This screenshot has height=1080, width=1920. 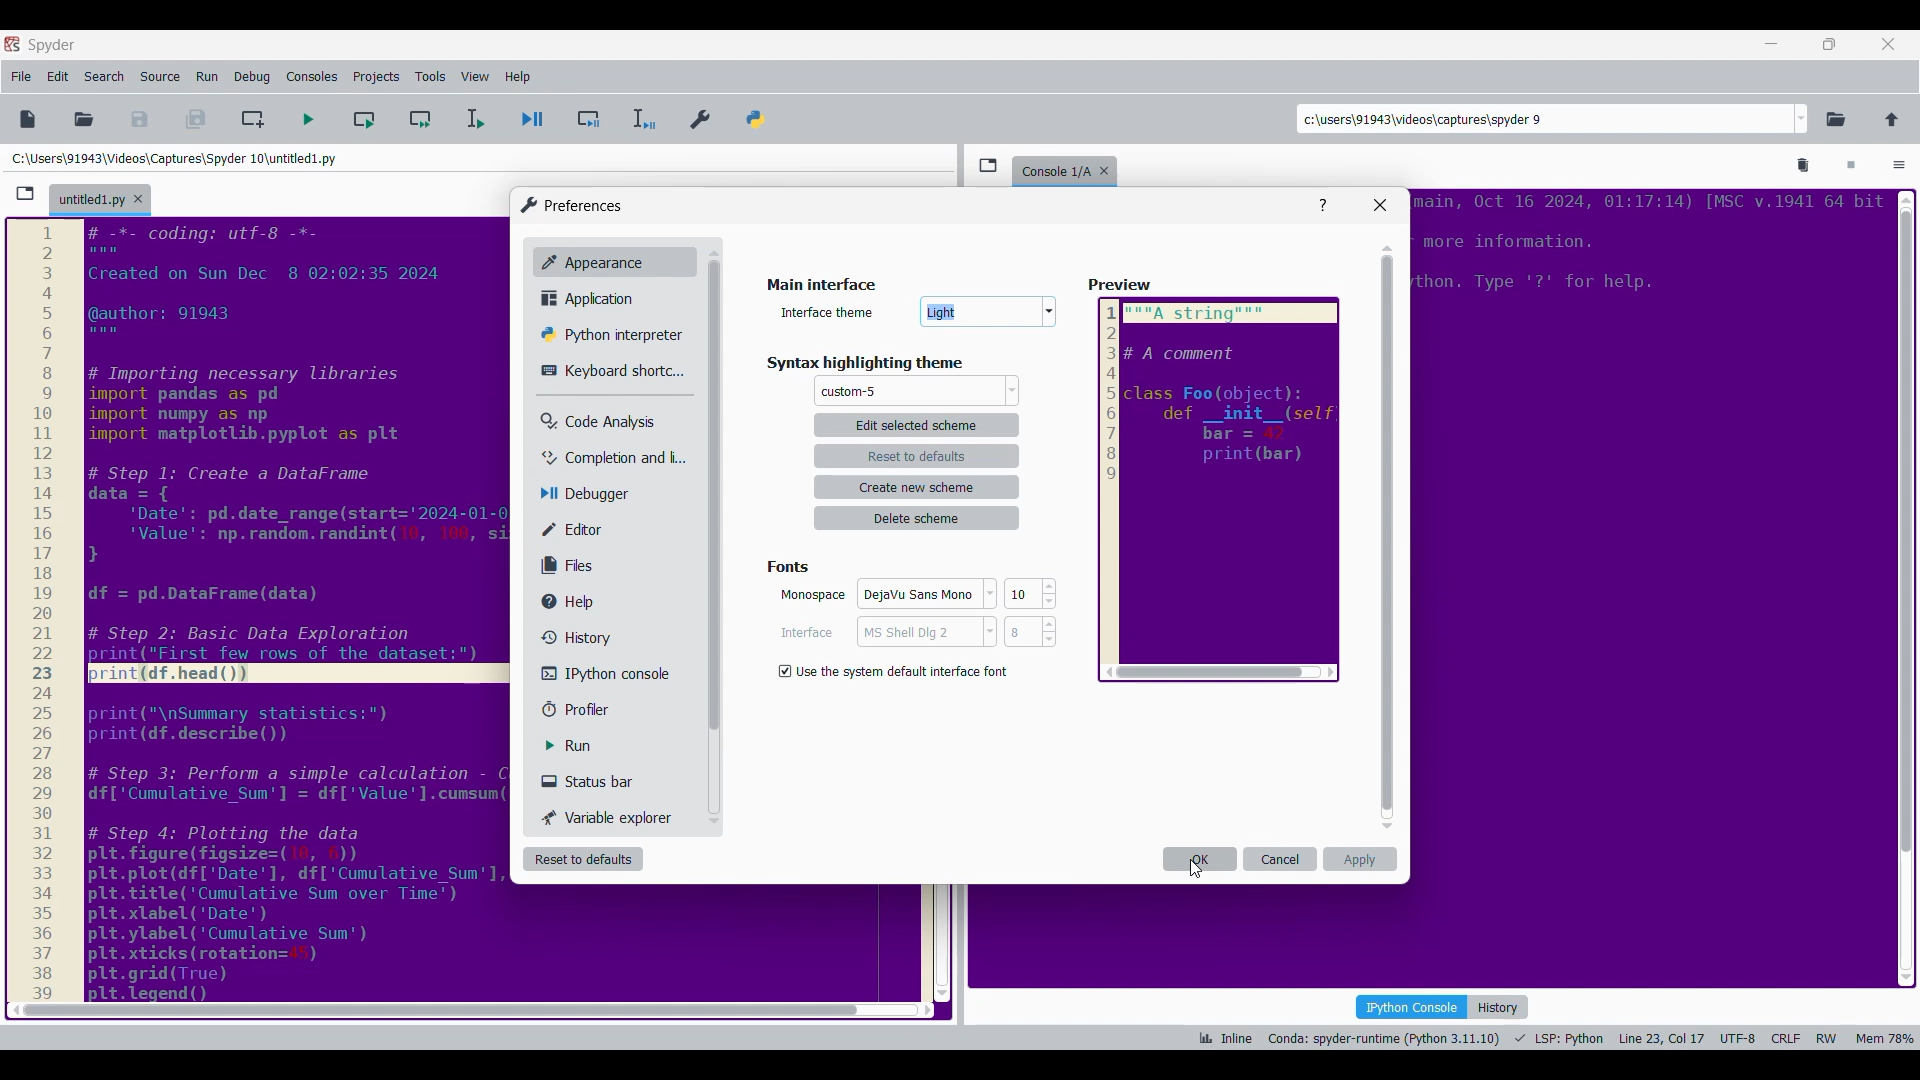 I want to click on Code analysis, so click(x=597, y=422).